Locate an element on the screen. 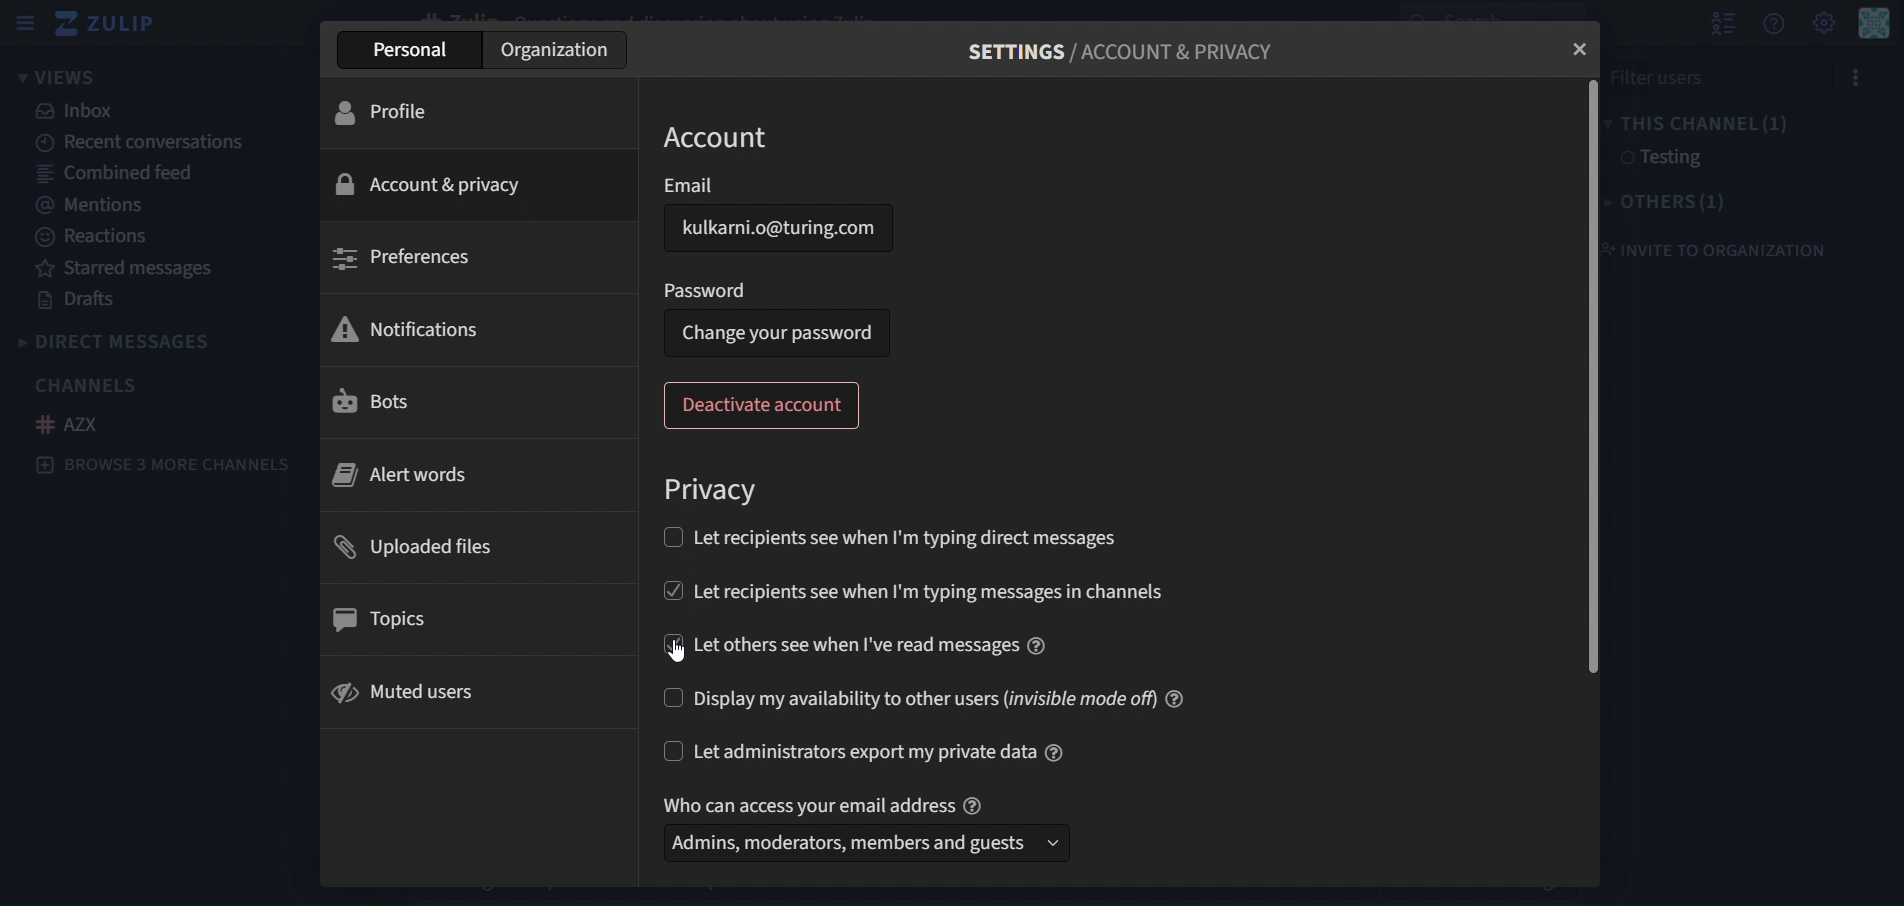 Image resolution: width=1904 pixels, height=906 pixels. mentions is located at coordinates (93, 204).